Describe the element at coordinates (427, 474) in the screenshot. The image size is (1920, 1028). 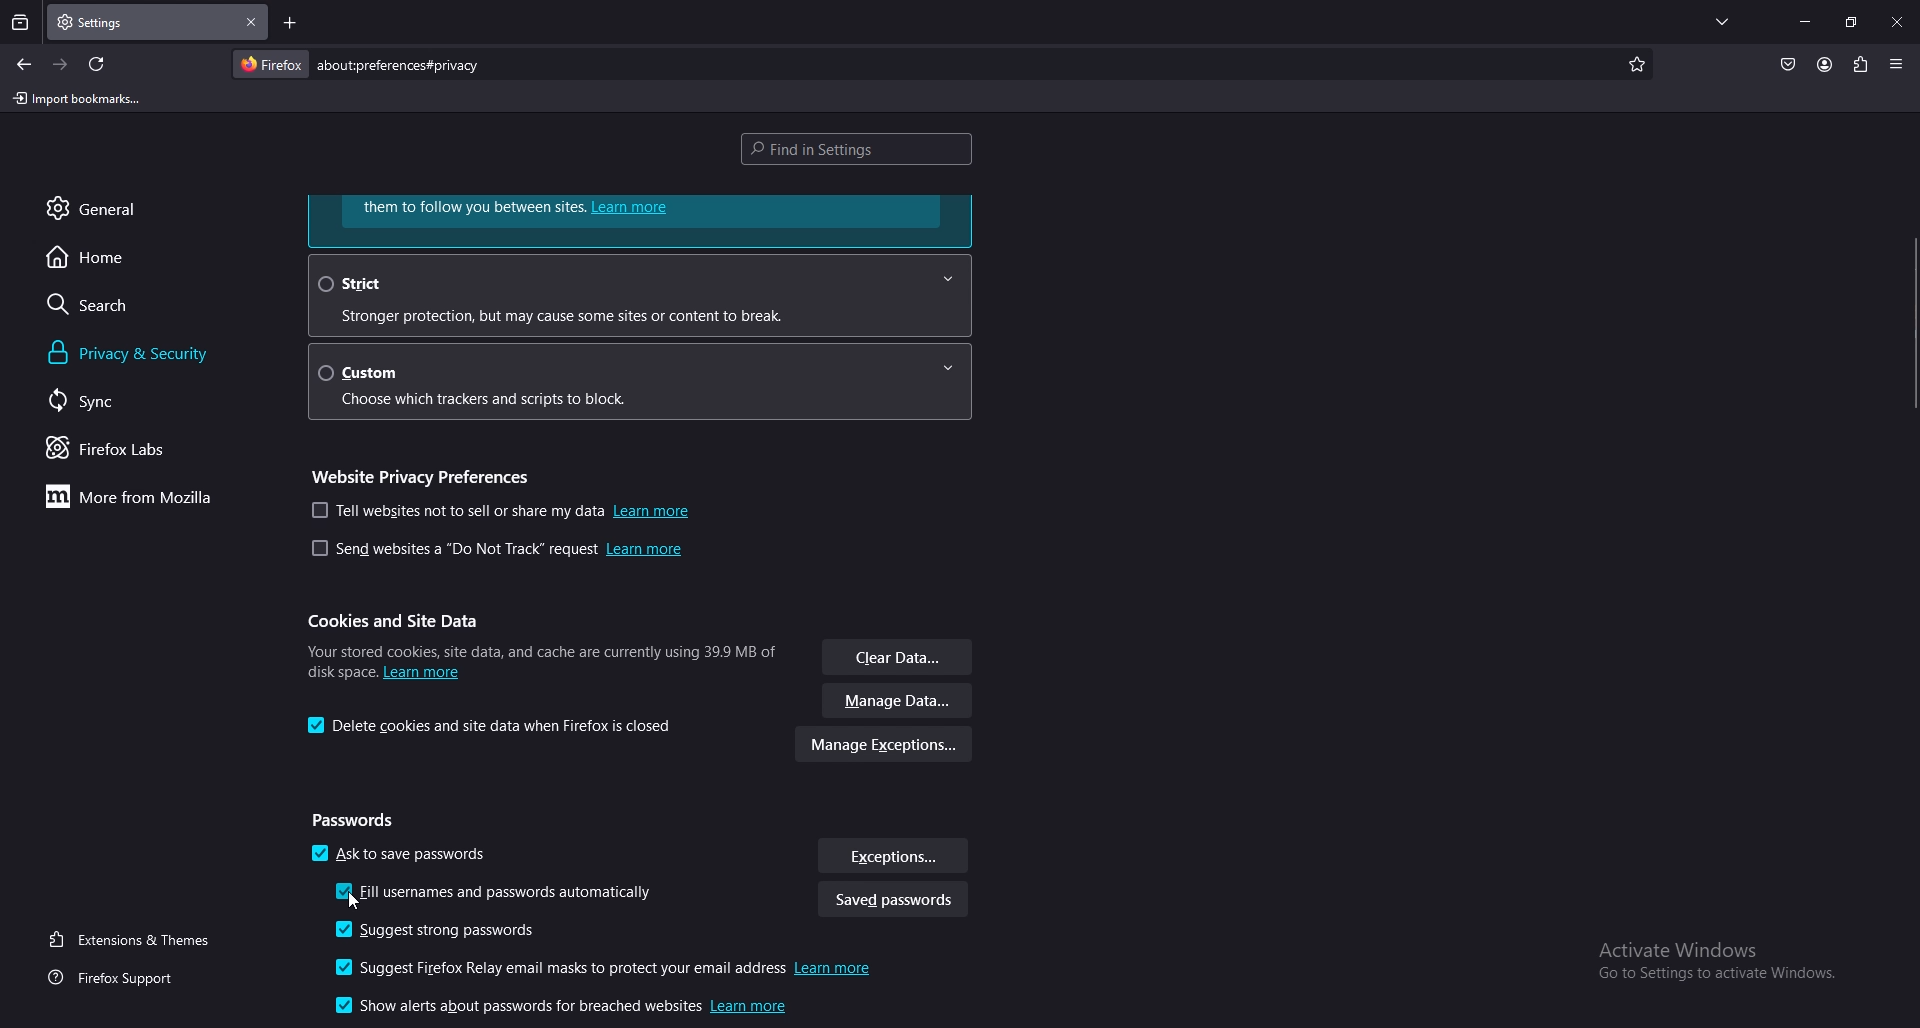
I see `website privacy preference` at that location.